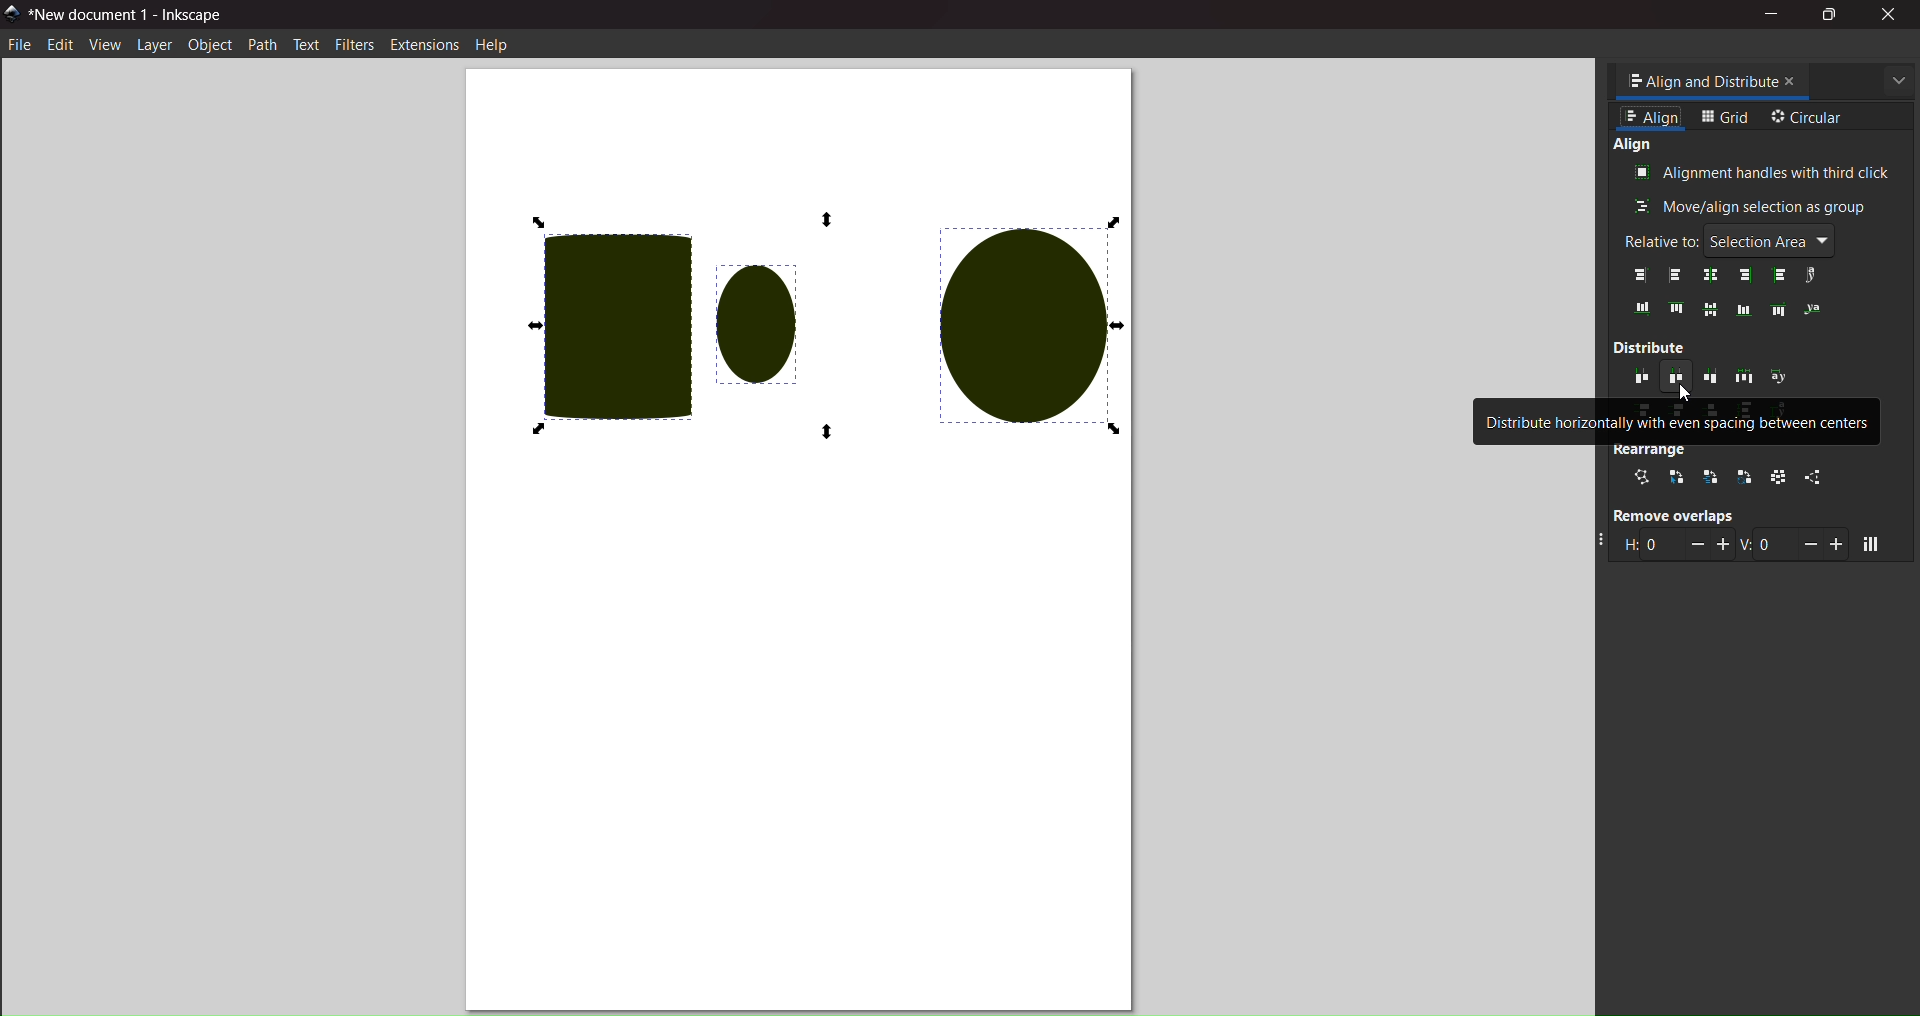 This screenshot has height=1016, width=1920. What do you see at coordinates (1779, 310) in the screenshot?
I see `align top` at bounding box center [1779, 310].